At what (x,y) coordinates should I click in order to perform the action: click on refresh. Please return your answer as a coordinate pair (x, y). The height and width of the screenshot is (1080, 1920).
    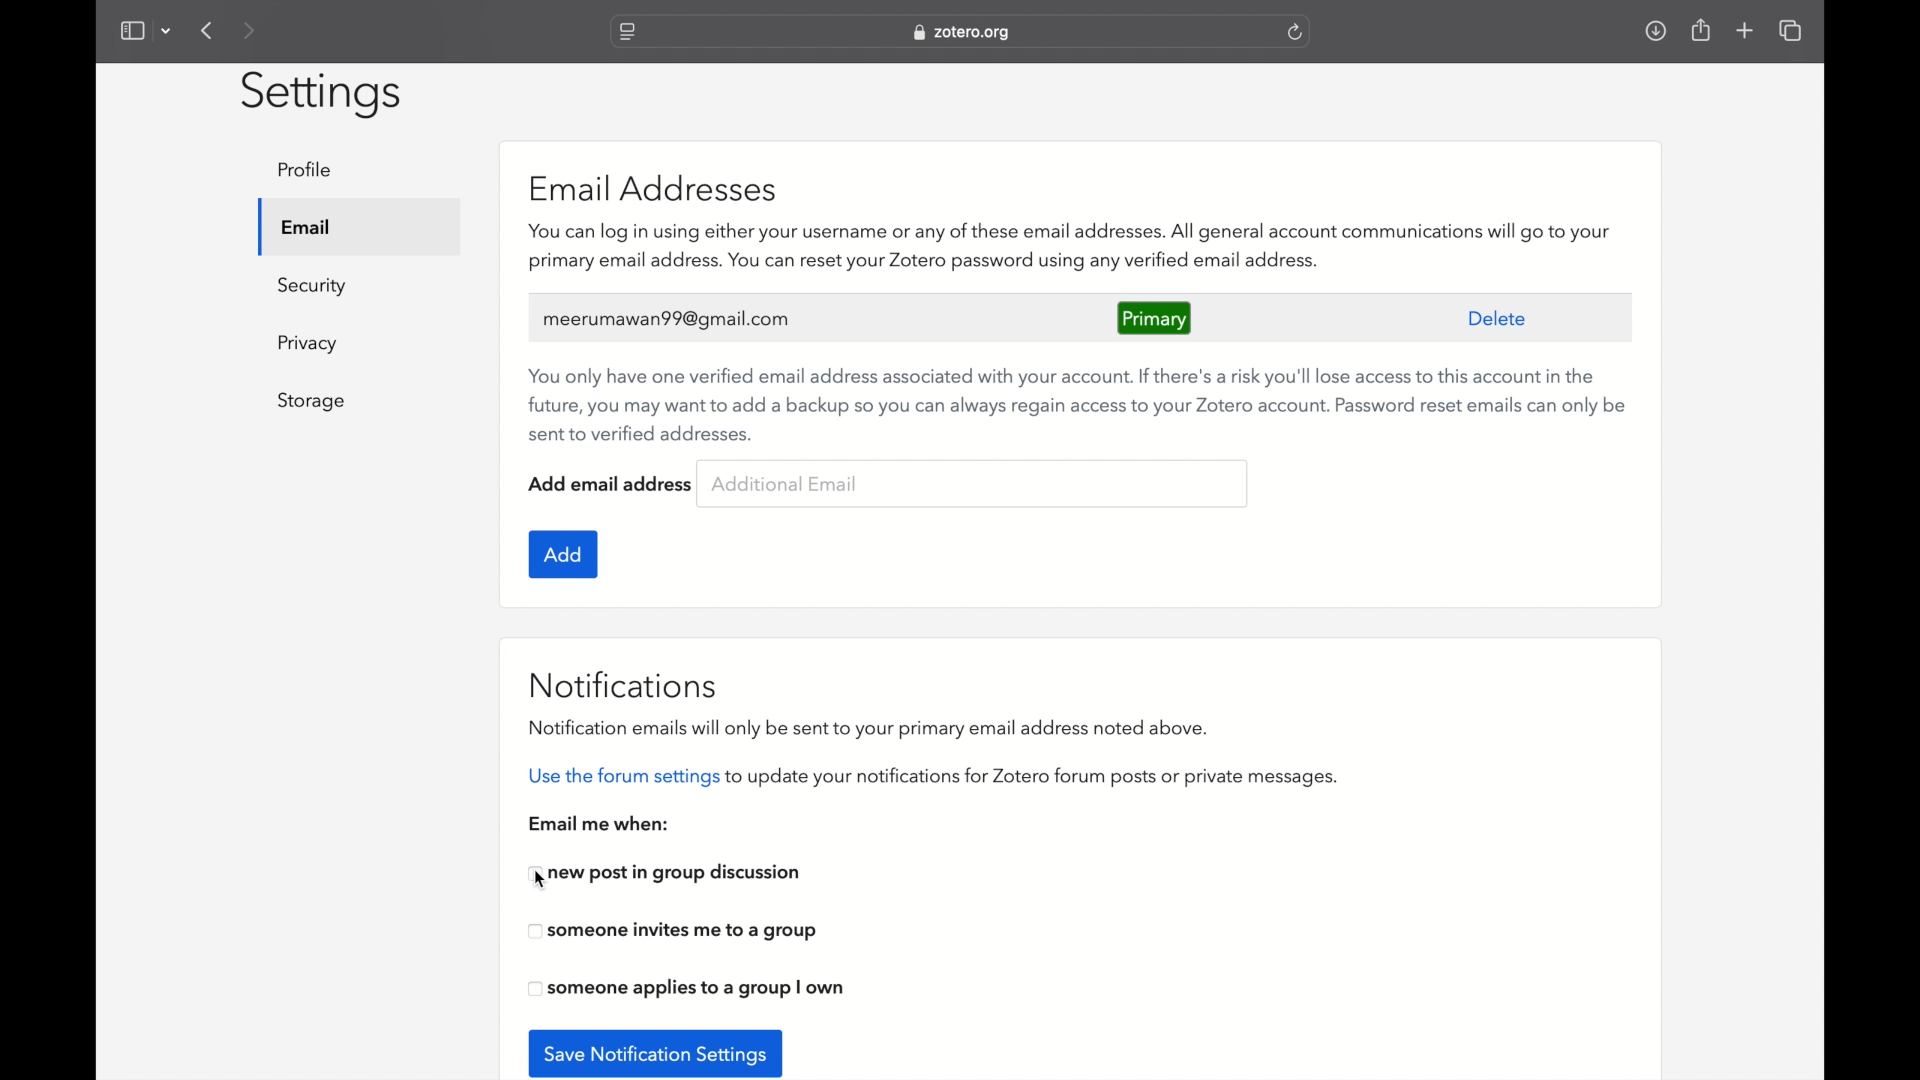
    Looking at the image, I should click on (1295, 32).